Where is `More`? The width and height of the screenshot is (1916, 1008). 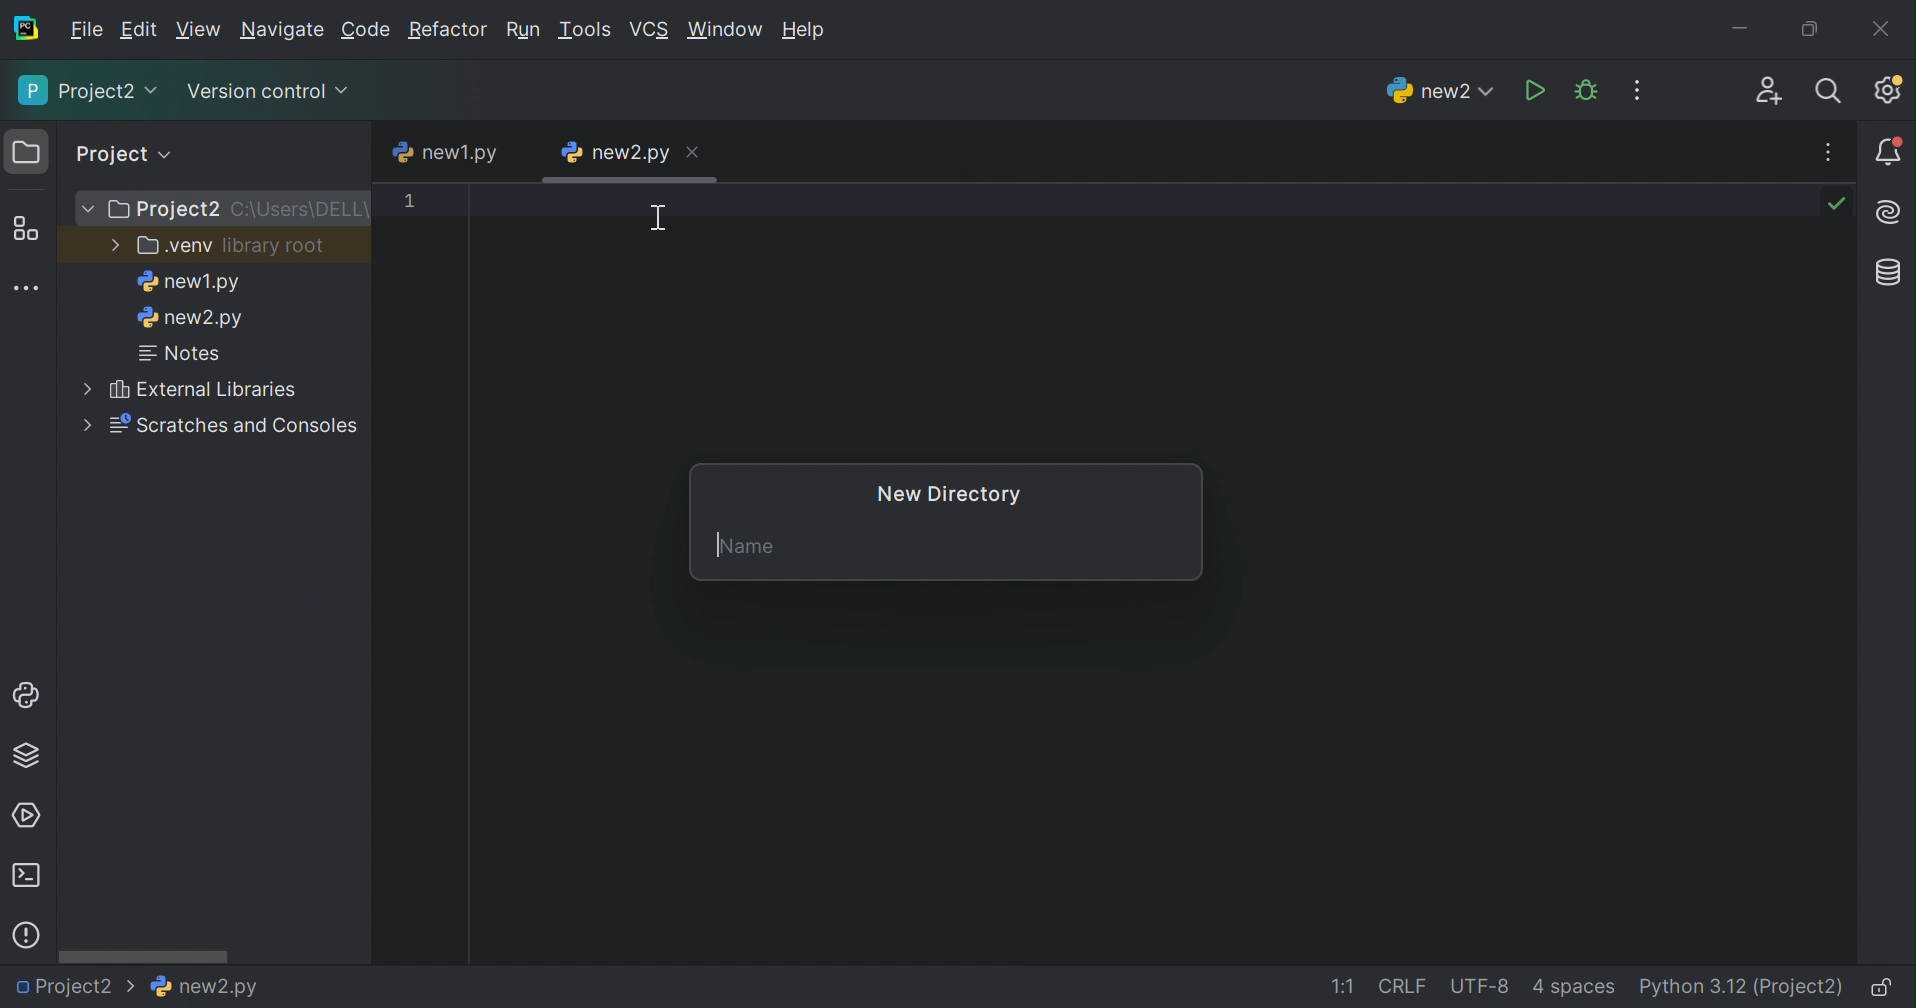 More is located at coordinates (83, 385).